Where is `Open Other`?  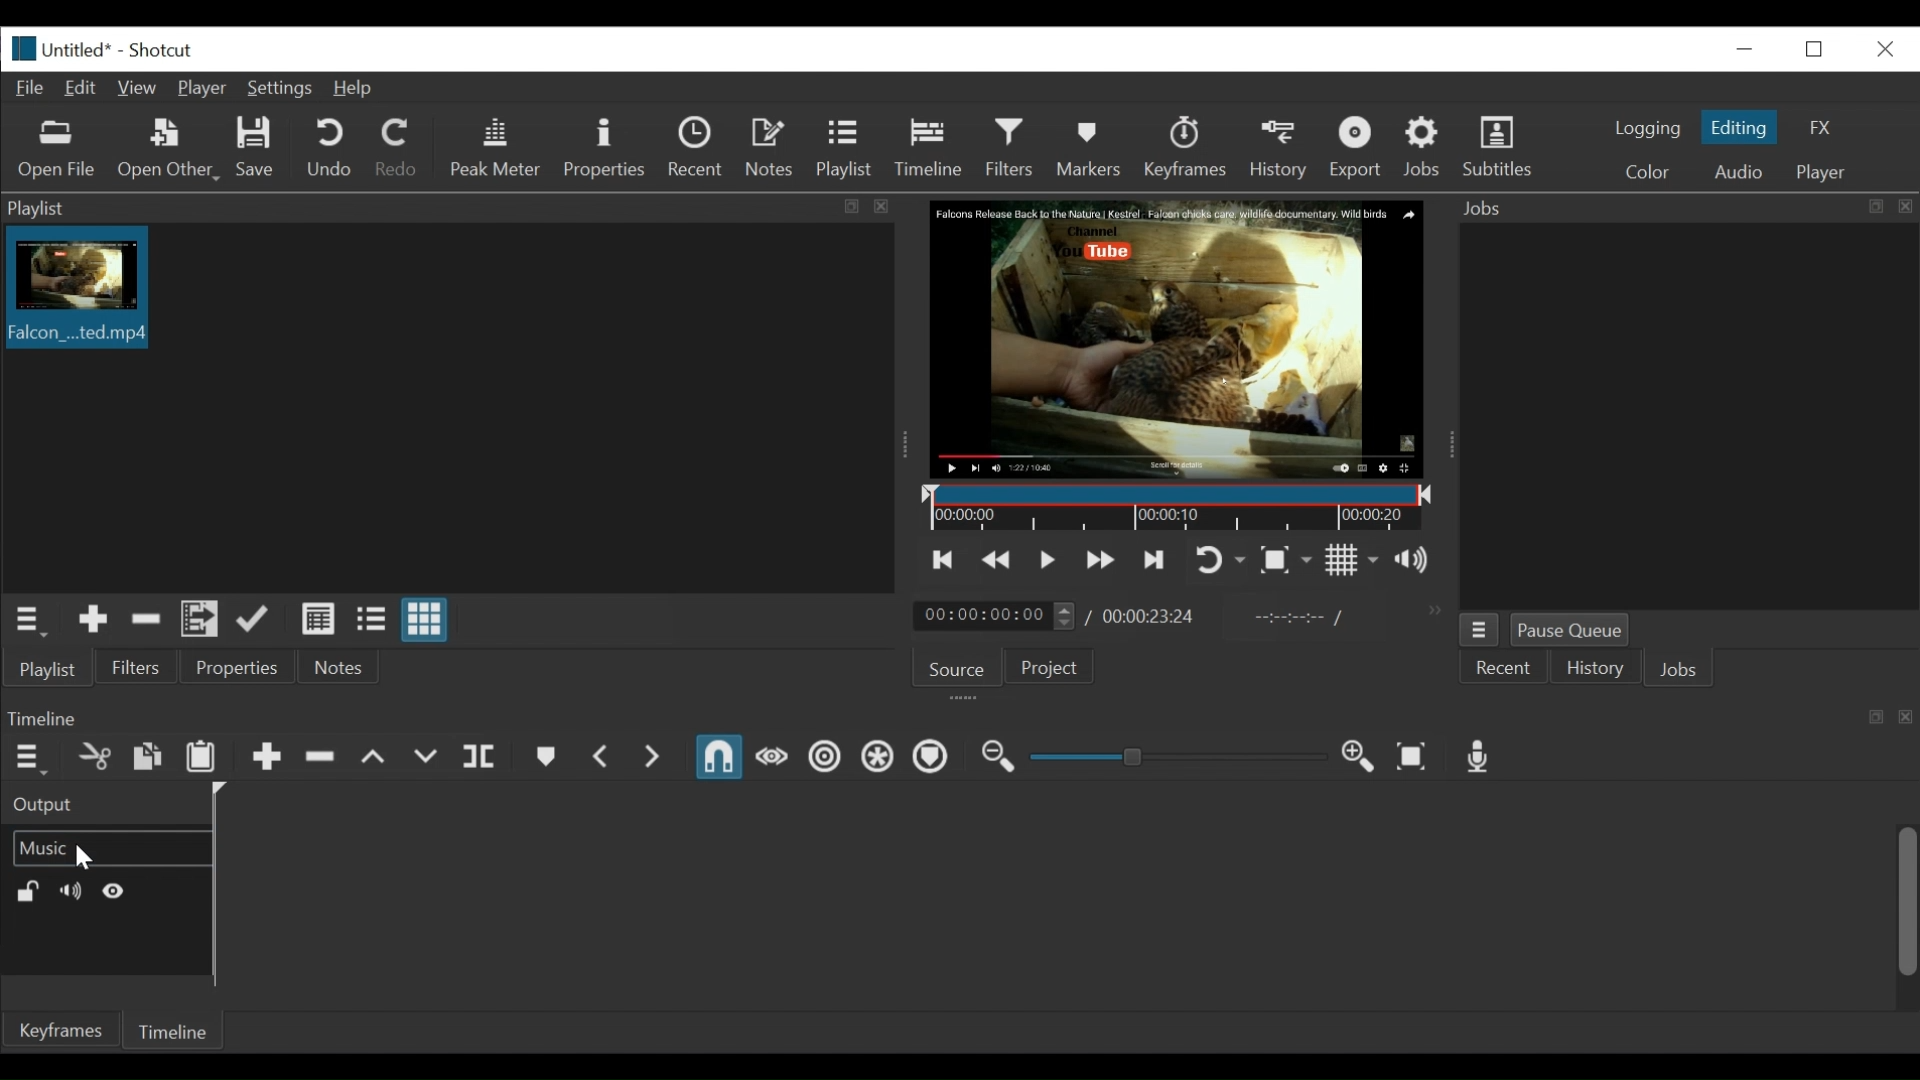
Open Other is located at coordinates (165, 149).